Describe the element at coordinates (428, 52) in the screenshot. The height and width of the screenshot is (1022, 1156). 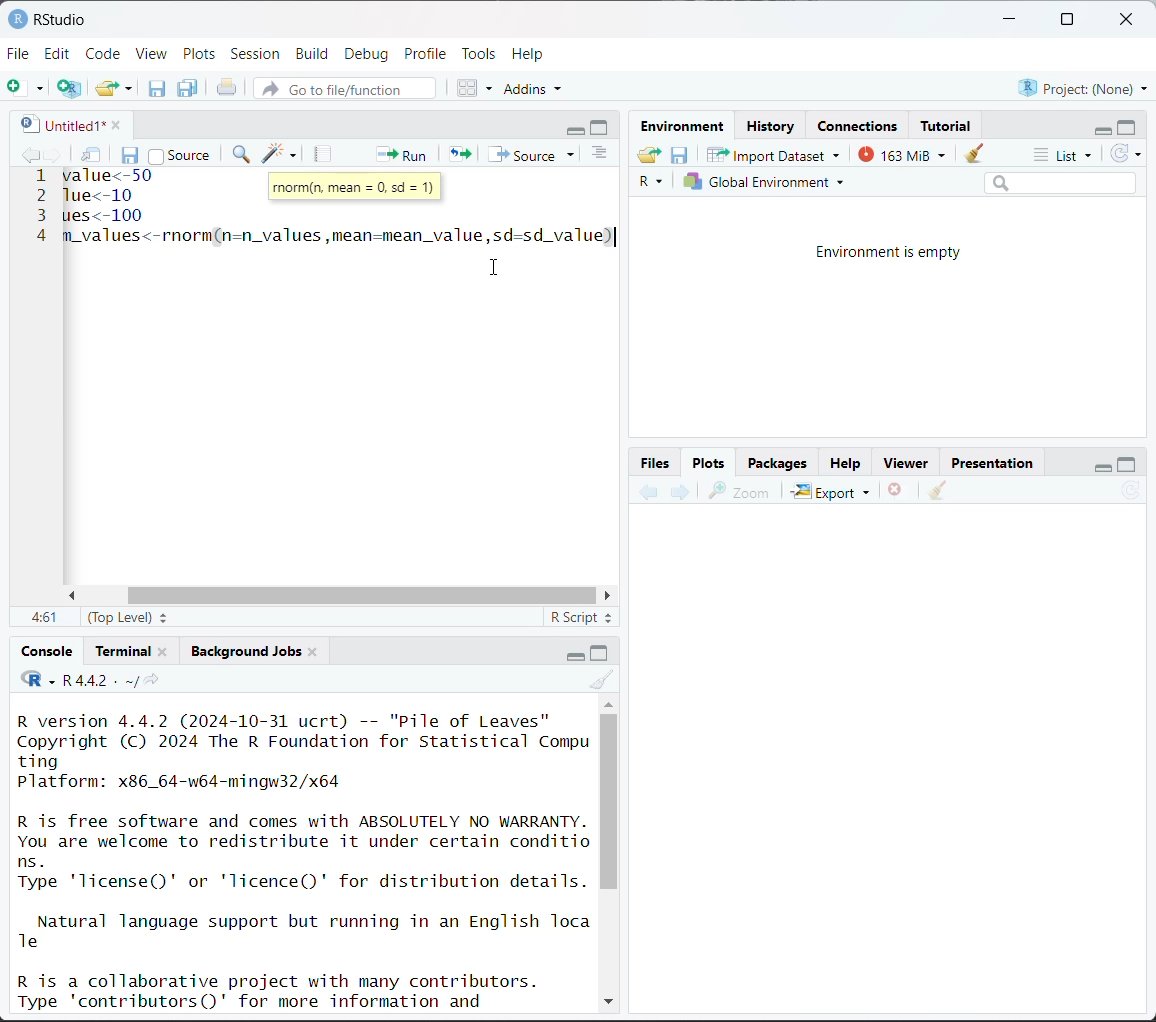
I see `Profile` at that location.